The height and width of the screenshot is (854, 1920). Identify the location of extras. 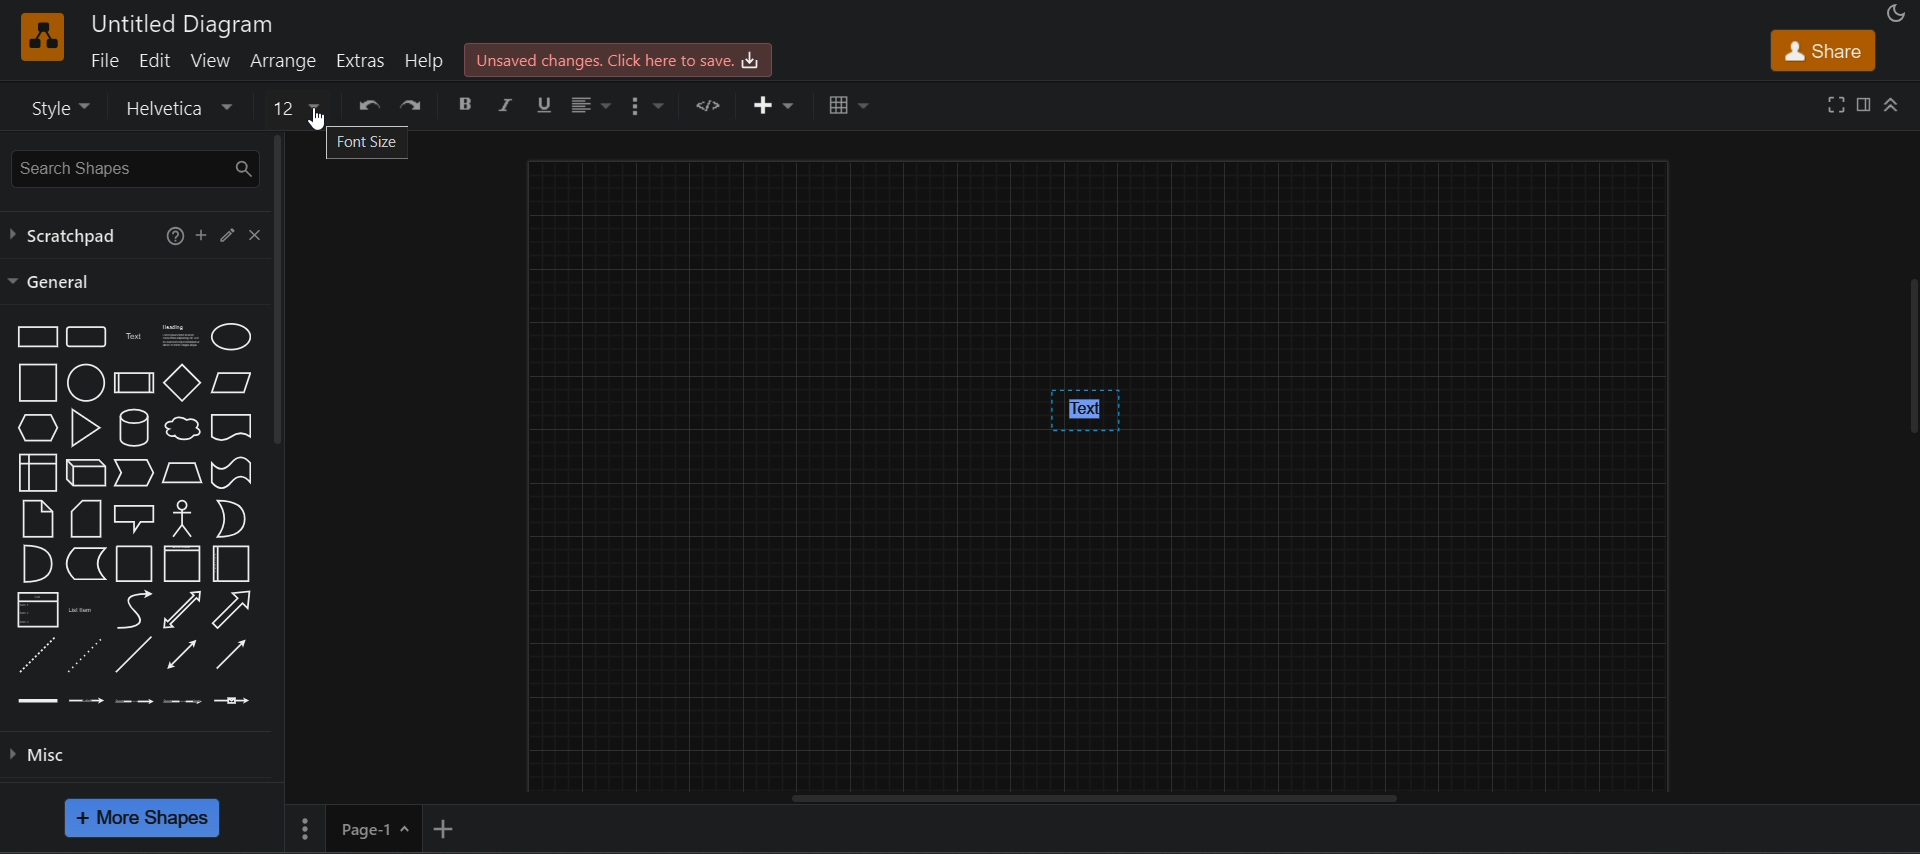
(362, 61).